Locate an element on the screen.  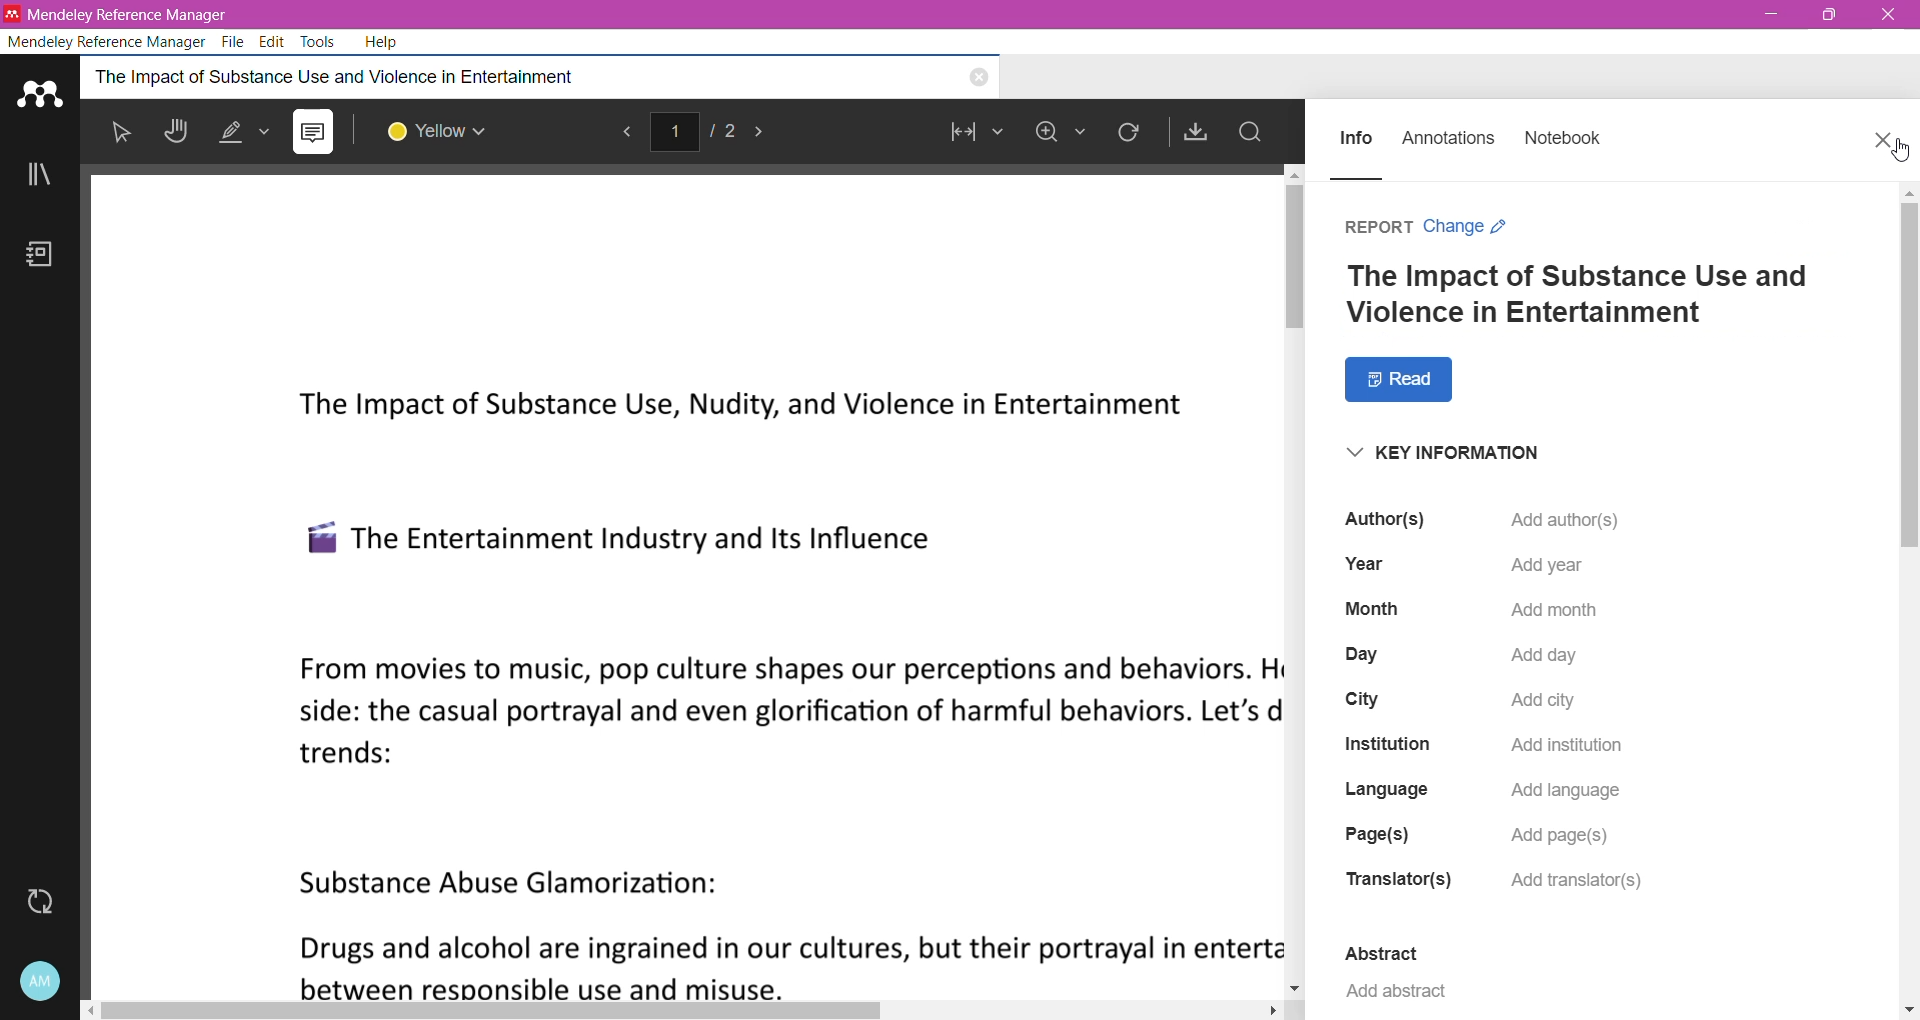
Click to Add page(s) is located at coordinates (1563, 837).